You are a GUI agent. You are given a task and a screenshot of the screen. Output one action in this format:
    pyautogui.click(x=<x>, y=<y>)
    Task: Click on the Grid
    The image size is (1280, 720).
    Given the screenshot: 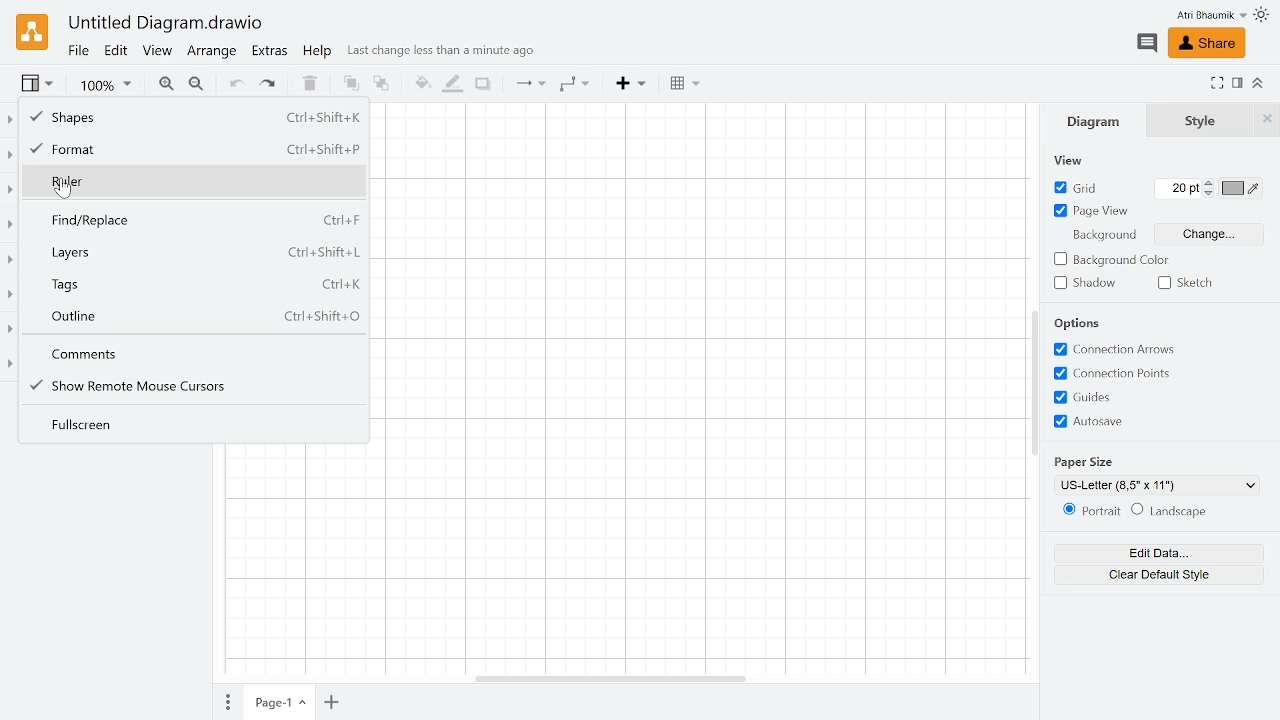 What is the action you would take?
    pyautogui.click(x=1078, y=188)
    